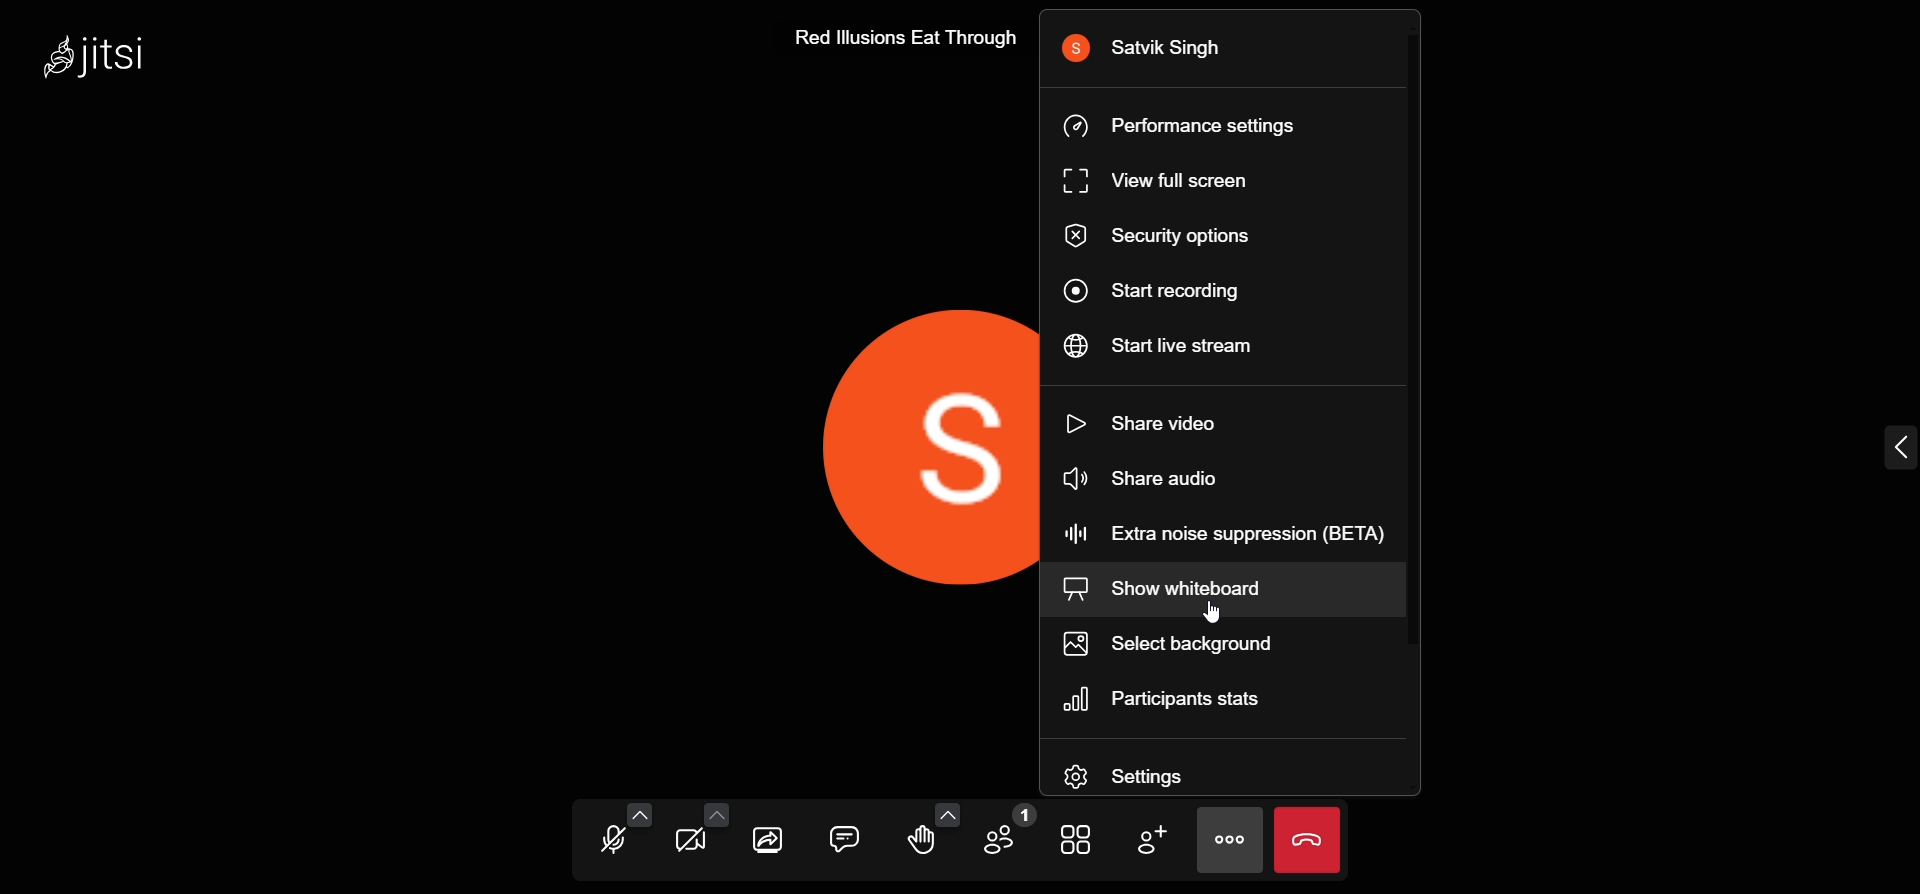  Describe the element at coordinates (1166, 183) in the screenshot. I see `view full screen` at that location.